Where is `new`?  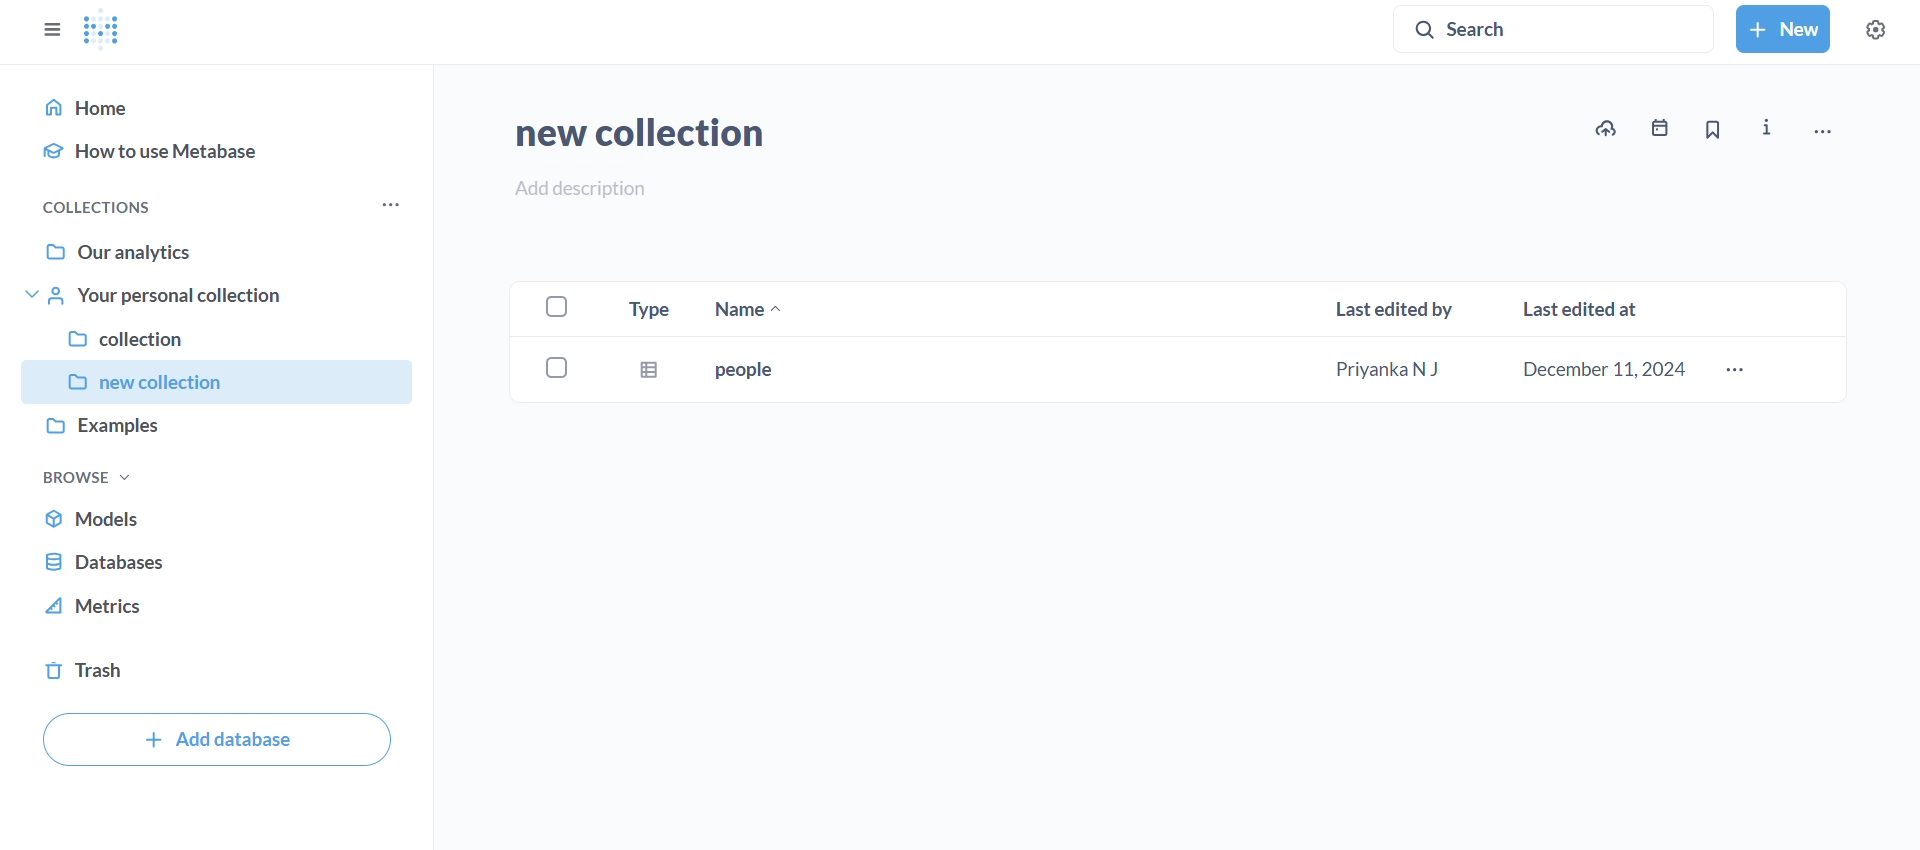
new is located at coordinates (1782, 29).